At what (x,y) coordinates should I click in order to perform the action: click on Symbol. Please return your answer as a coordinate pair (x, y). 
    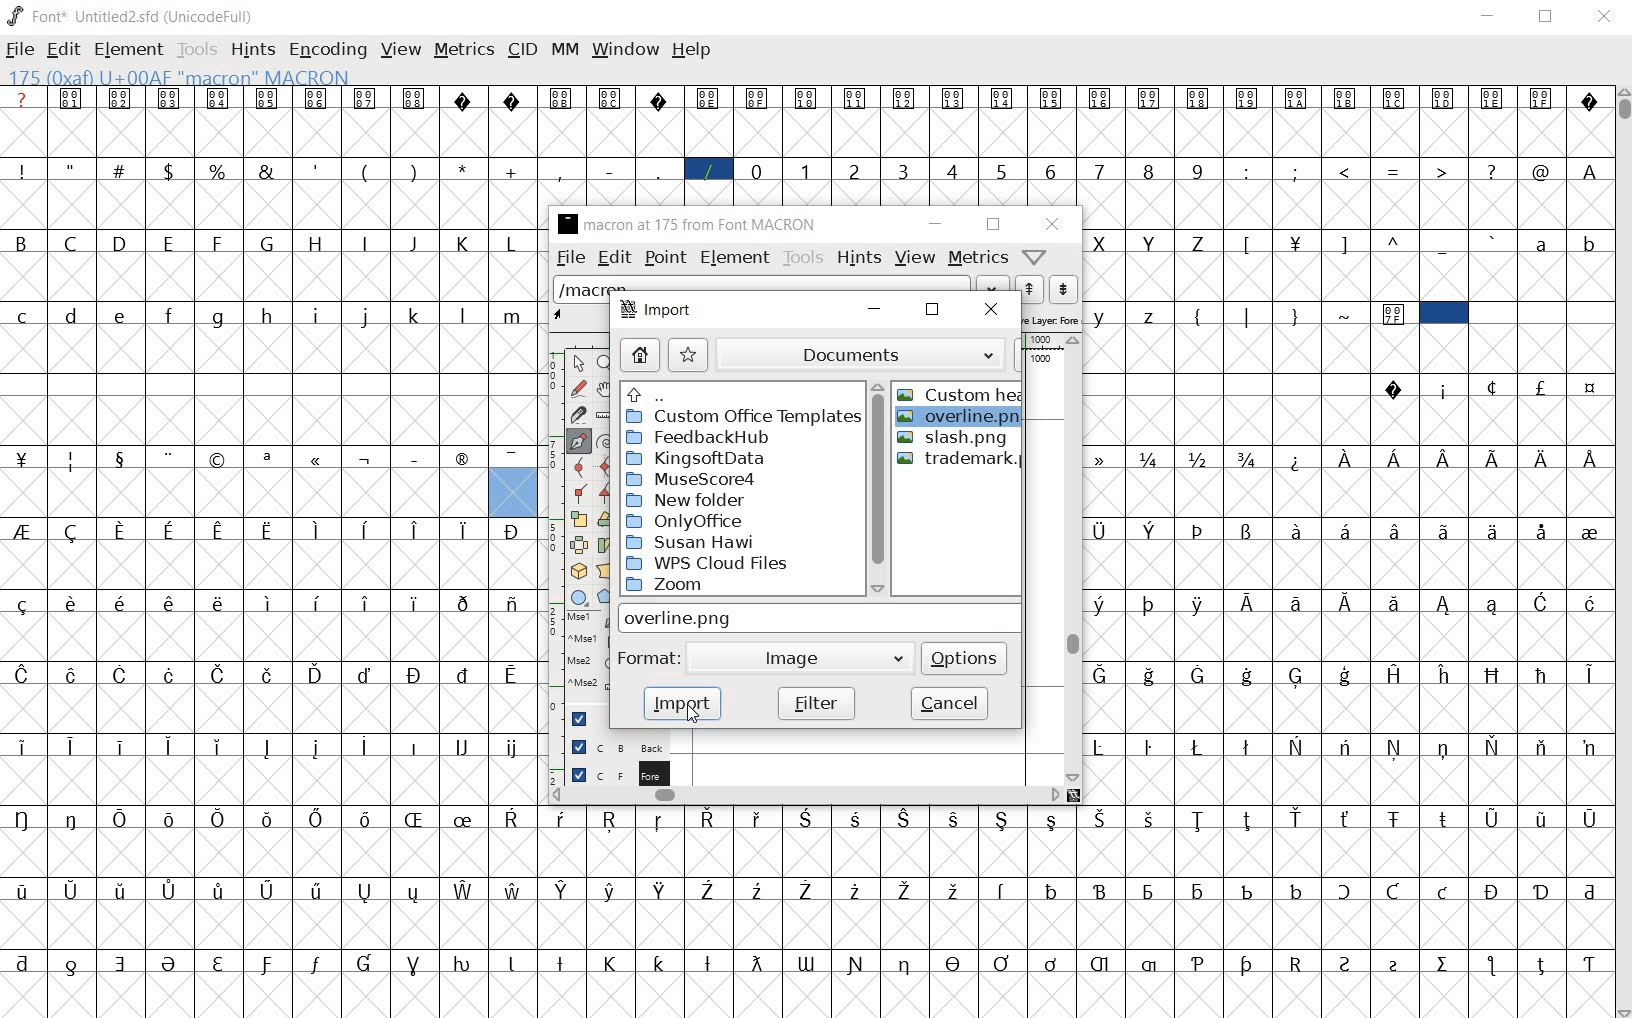
    Looking at the image, I should click on (957, 817).